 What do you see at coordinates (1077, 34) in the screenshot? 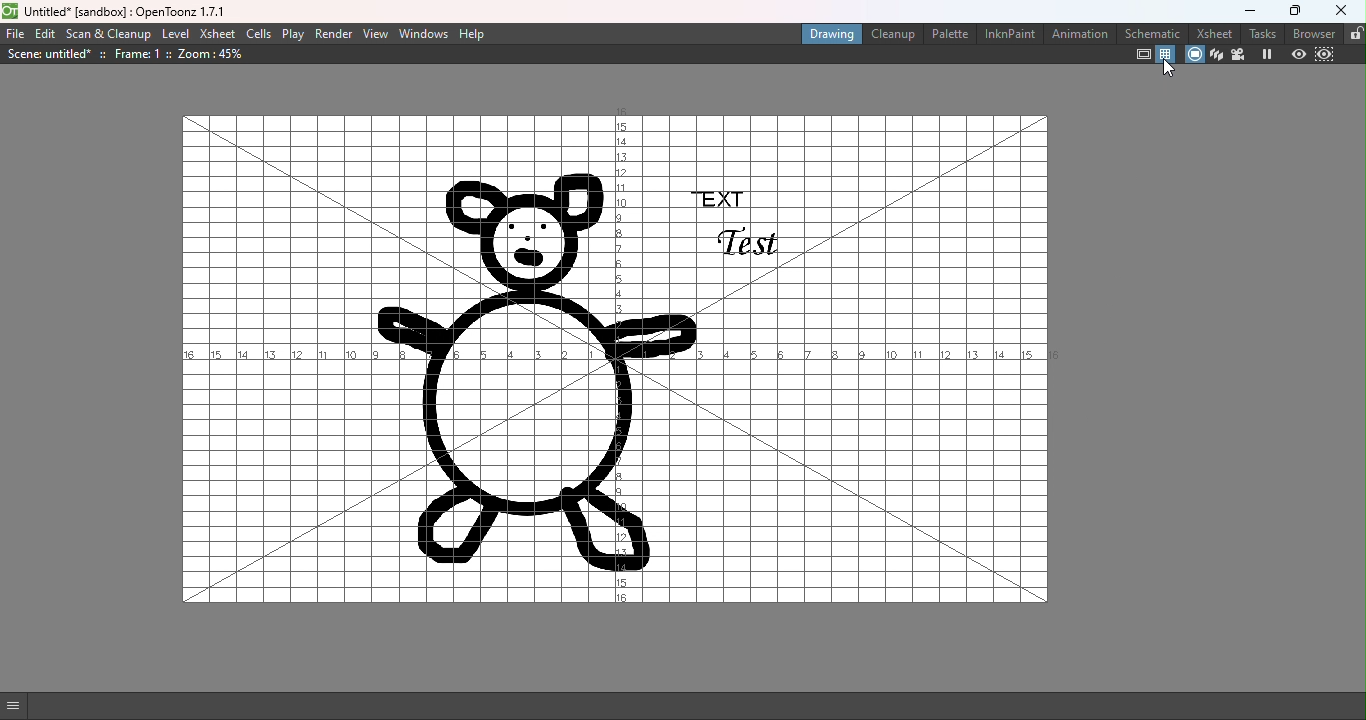
I see `Animation` at bounding box center [1077, 34].